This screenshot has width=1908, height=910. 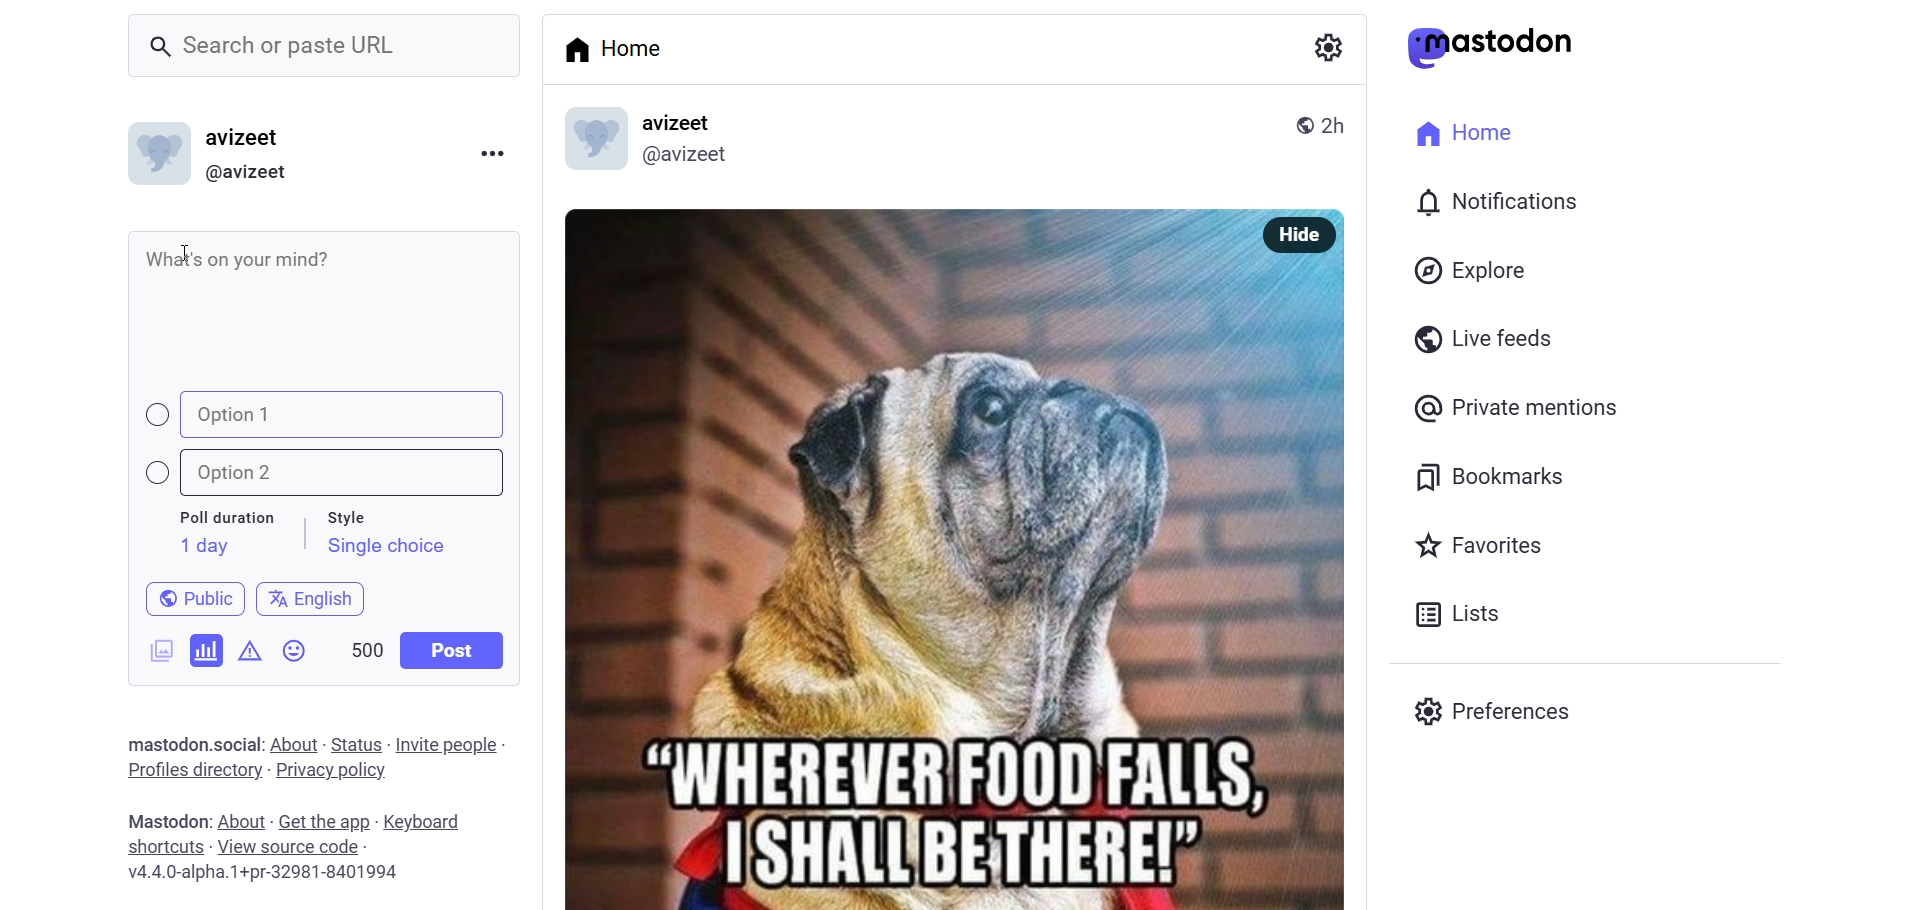 I want to click on notification, so click(x=1494, y=204).